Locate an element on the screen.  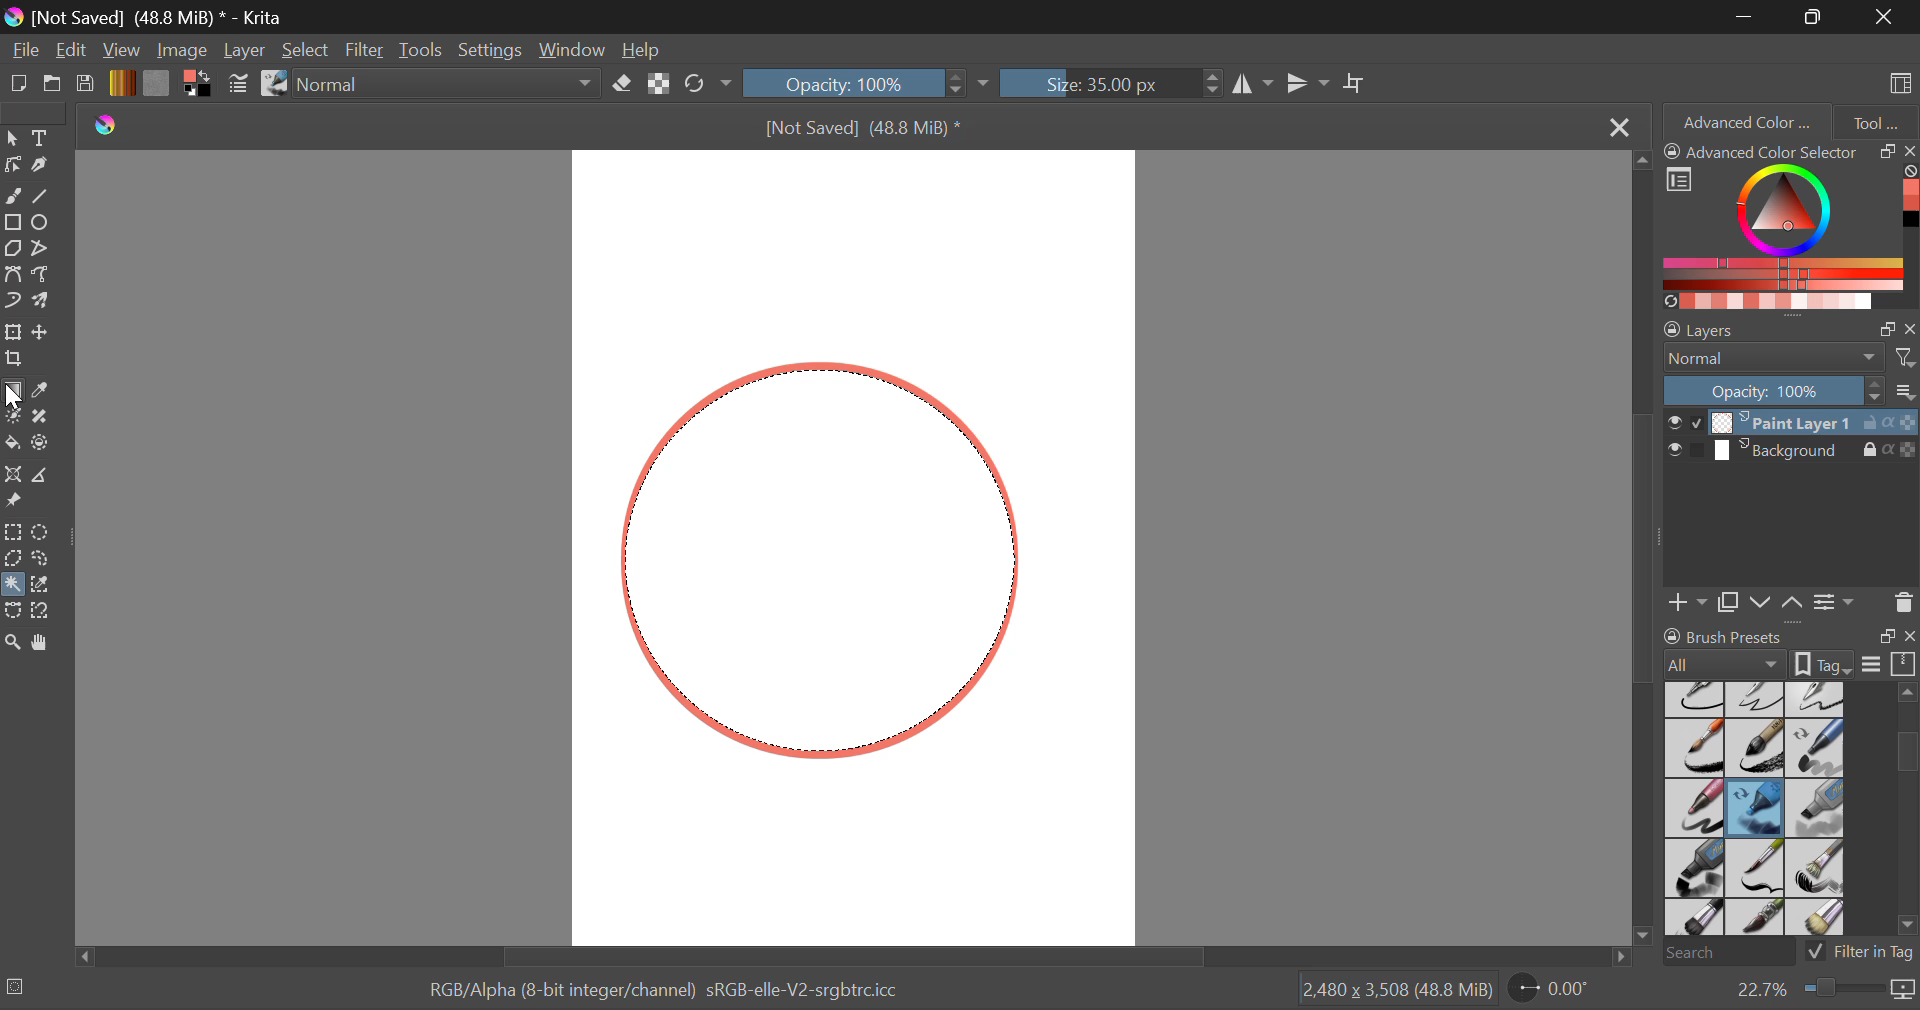
Colors in Use is located at coordinates (196, 84).